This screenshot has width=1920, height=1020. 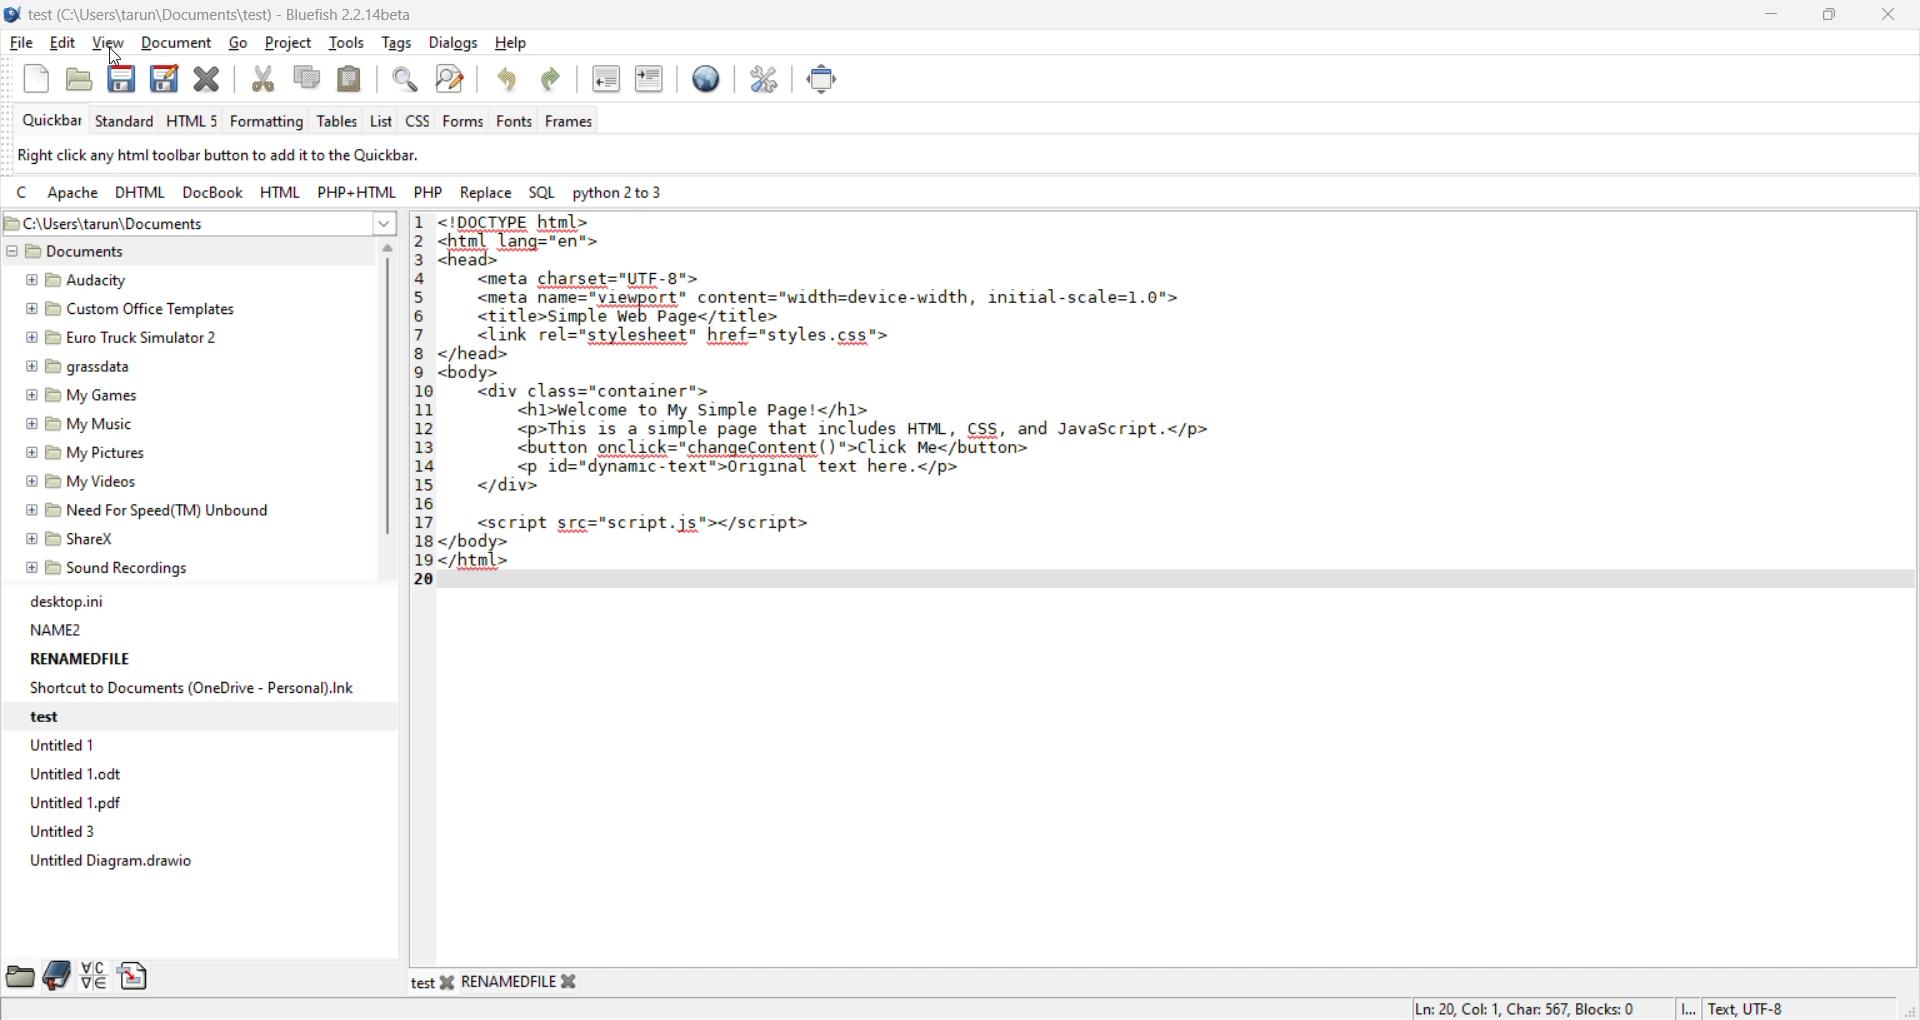 I want to click on tables, so click(x=339, y=120).